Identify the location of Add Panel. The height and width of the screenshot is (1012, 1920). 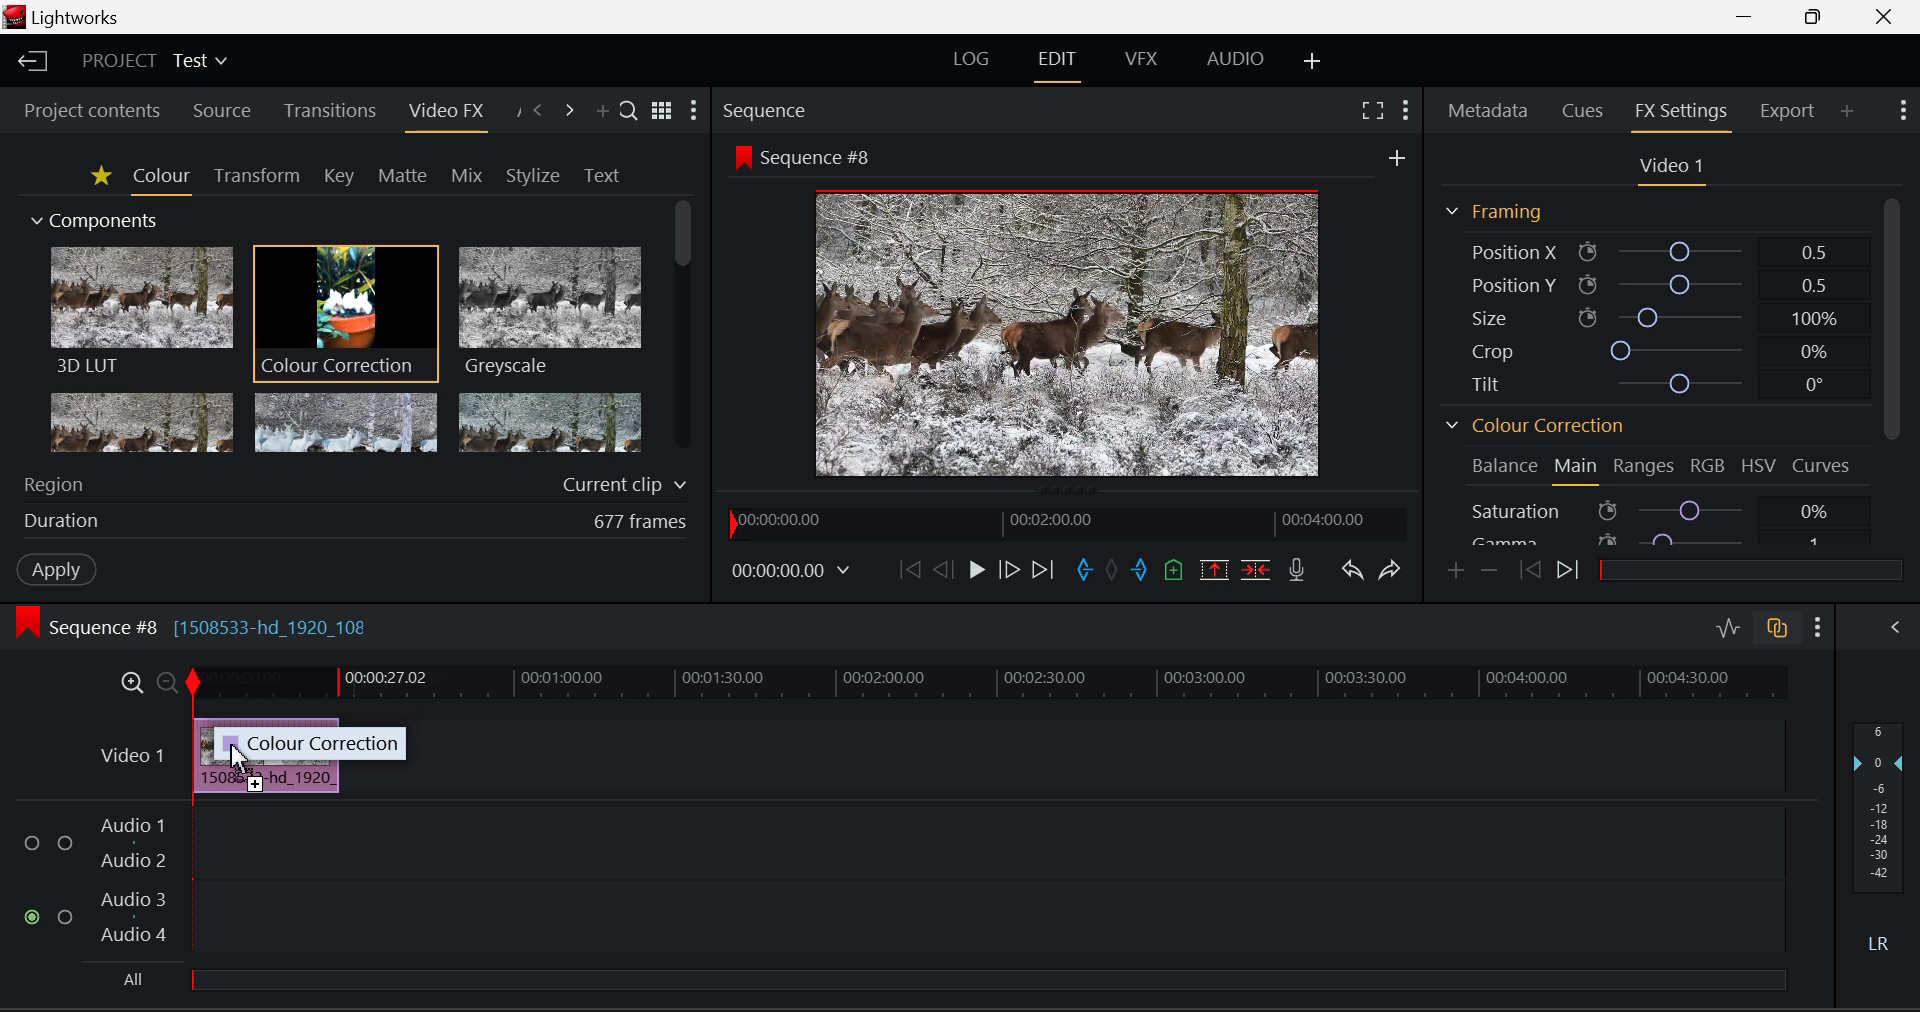
(600, 110).